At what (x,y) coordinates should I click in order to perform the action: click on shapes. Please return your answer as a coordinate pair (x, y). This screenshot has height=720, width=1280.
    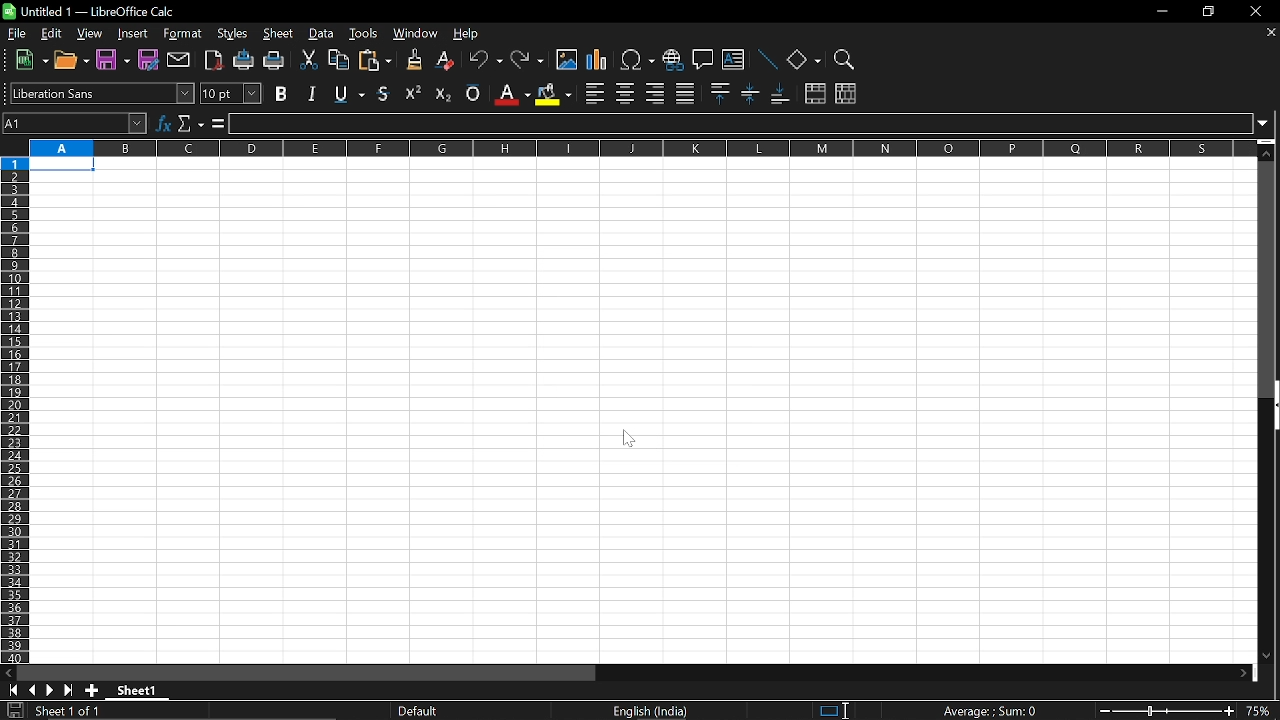
    Looking at the image, I should click on (803, 61).